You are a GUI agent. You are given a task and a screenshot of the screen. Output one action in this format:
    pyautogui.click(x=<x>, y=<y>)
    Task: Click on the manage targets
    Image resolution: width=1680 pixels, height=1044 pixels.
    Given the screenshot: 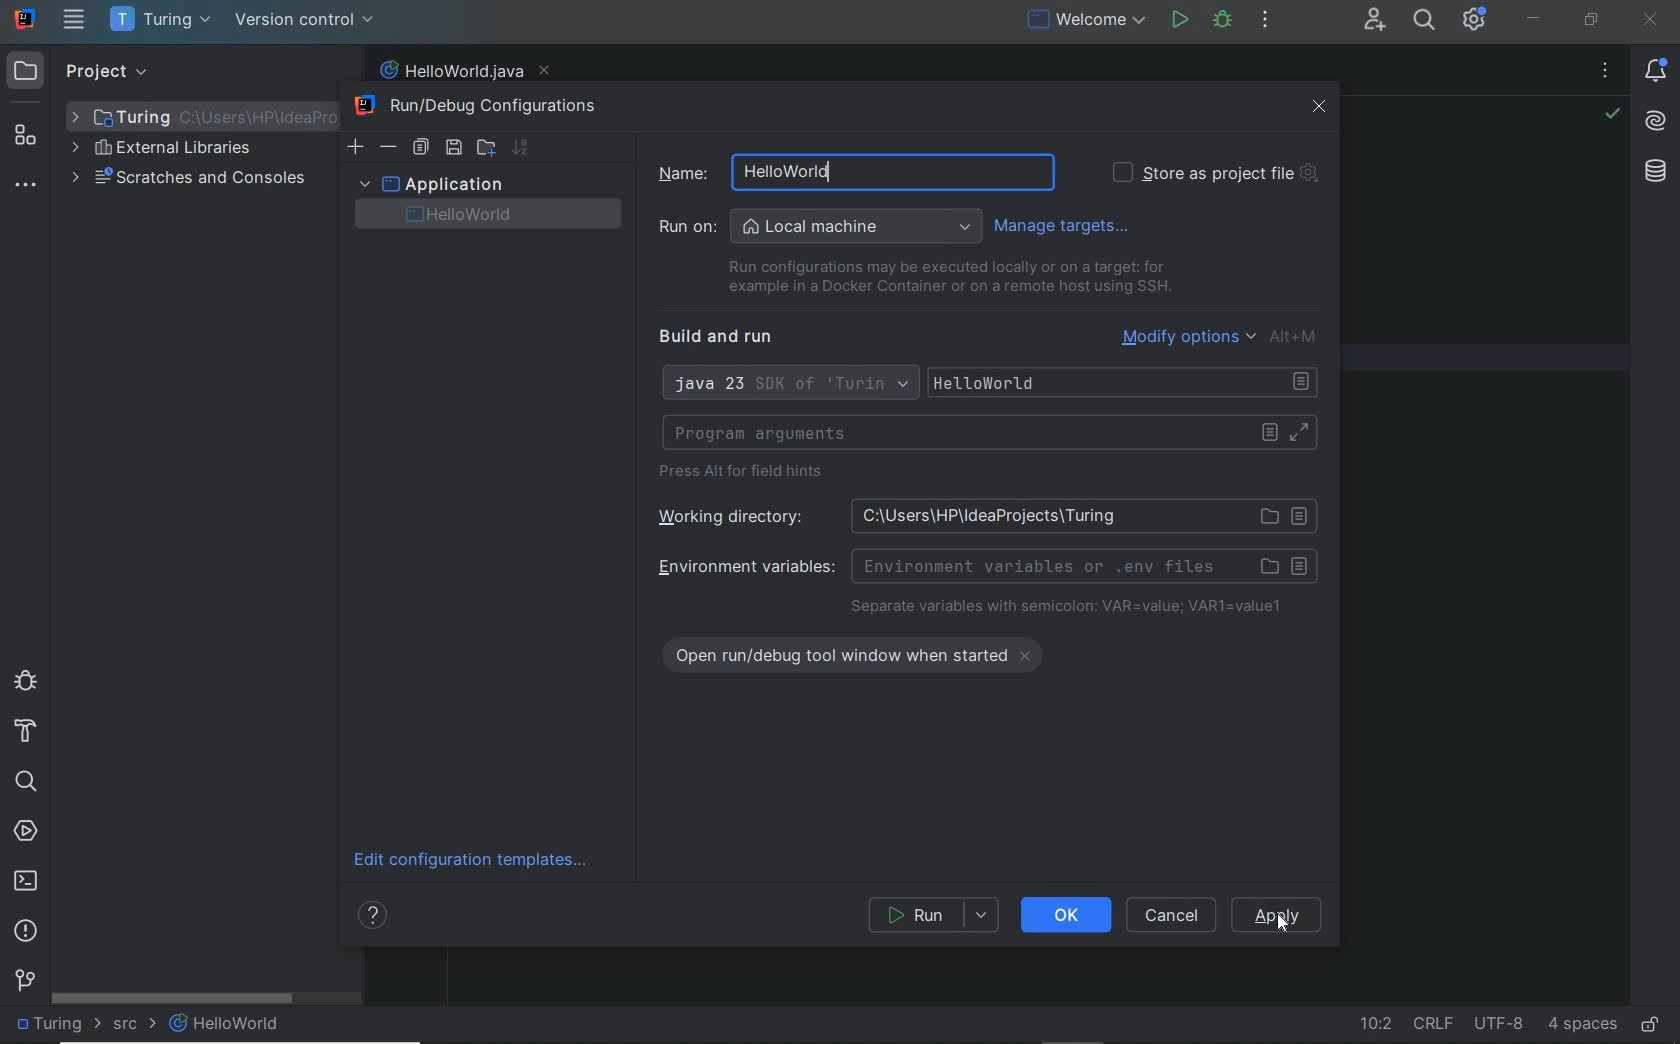 What is the action you would take?
    pyautogui.click(x=1067, y=225)
    